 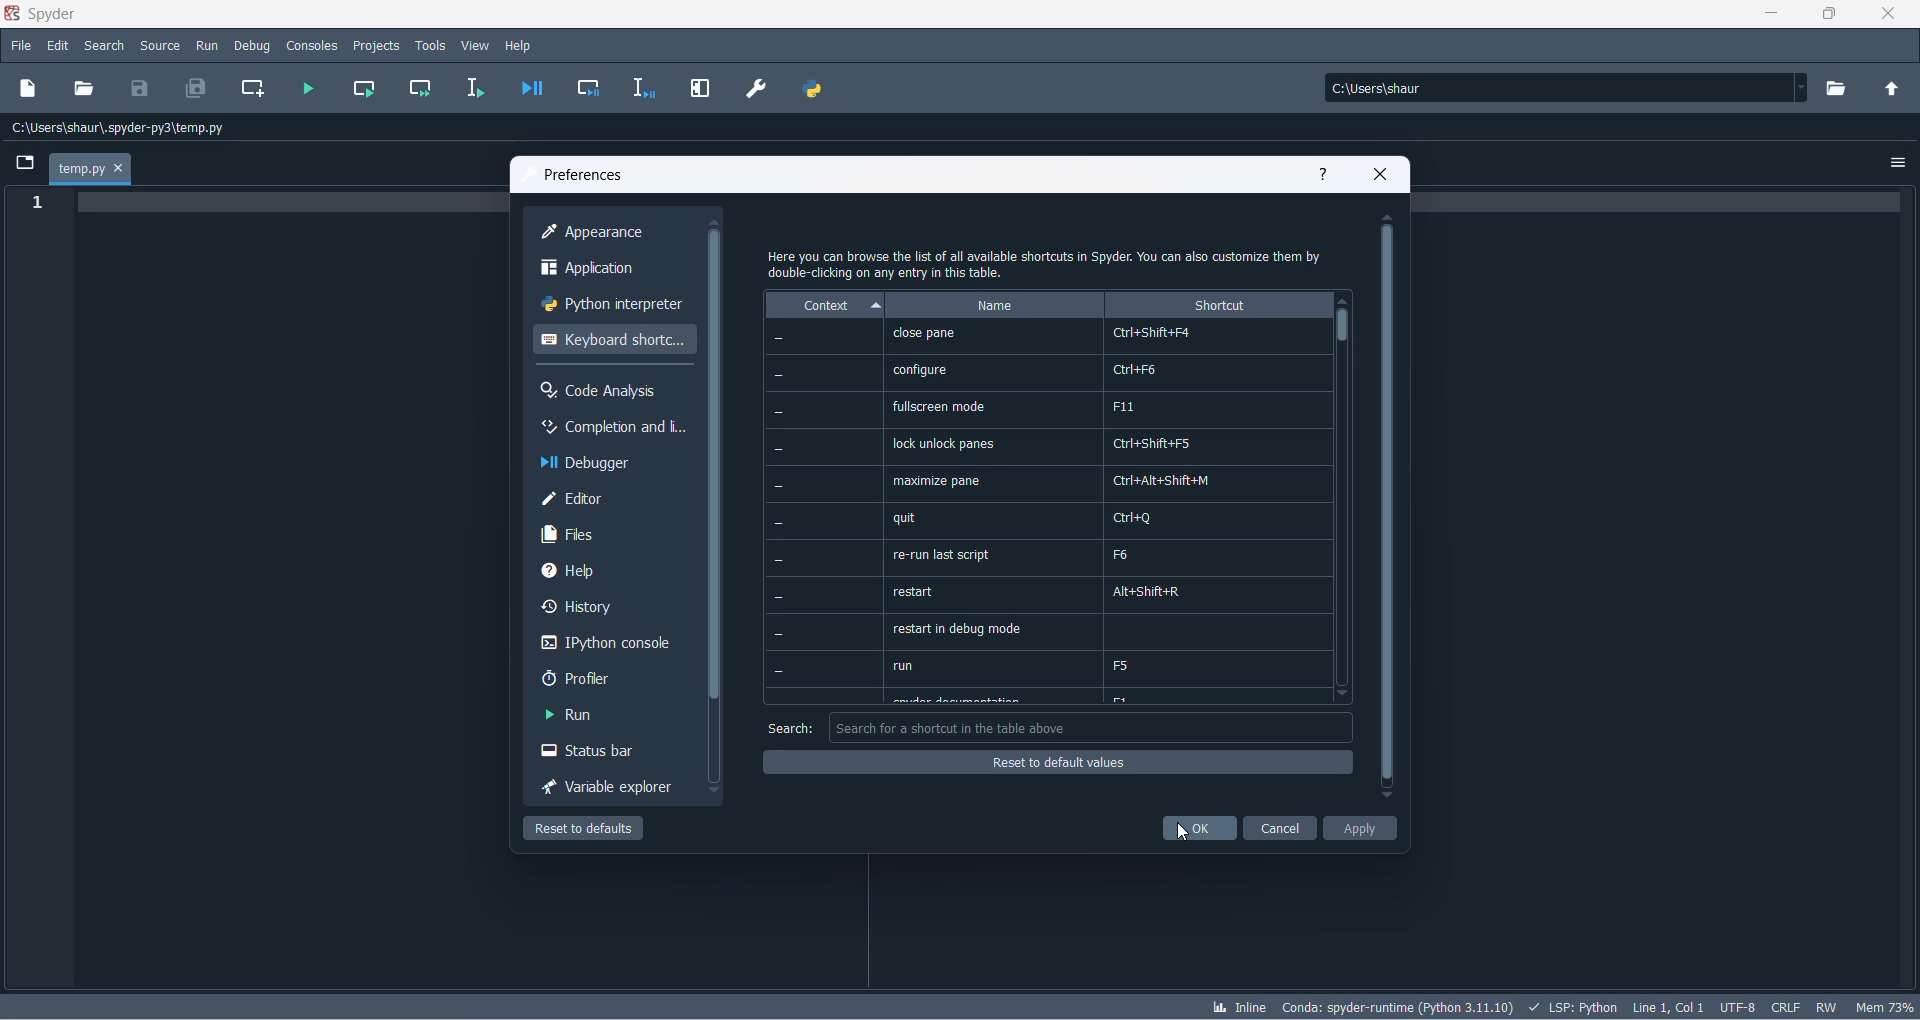 I want to click on maximize current pane, so click(x=701, y=89).